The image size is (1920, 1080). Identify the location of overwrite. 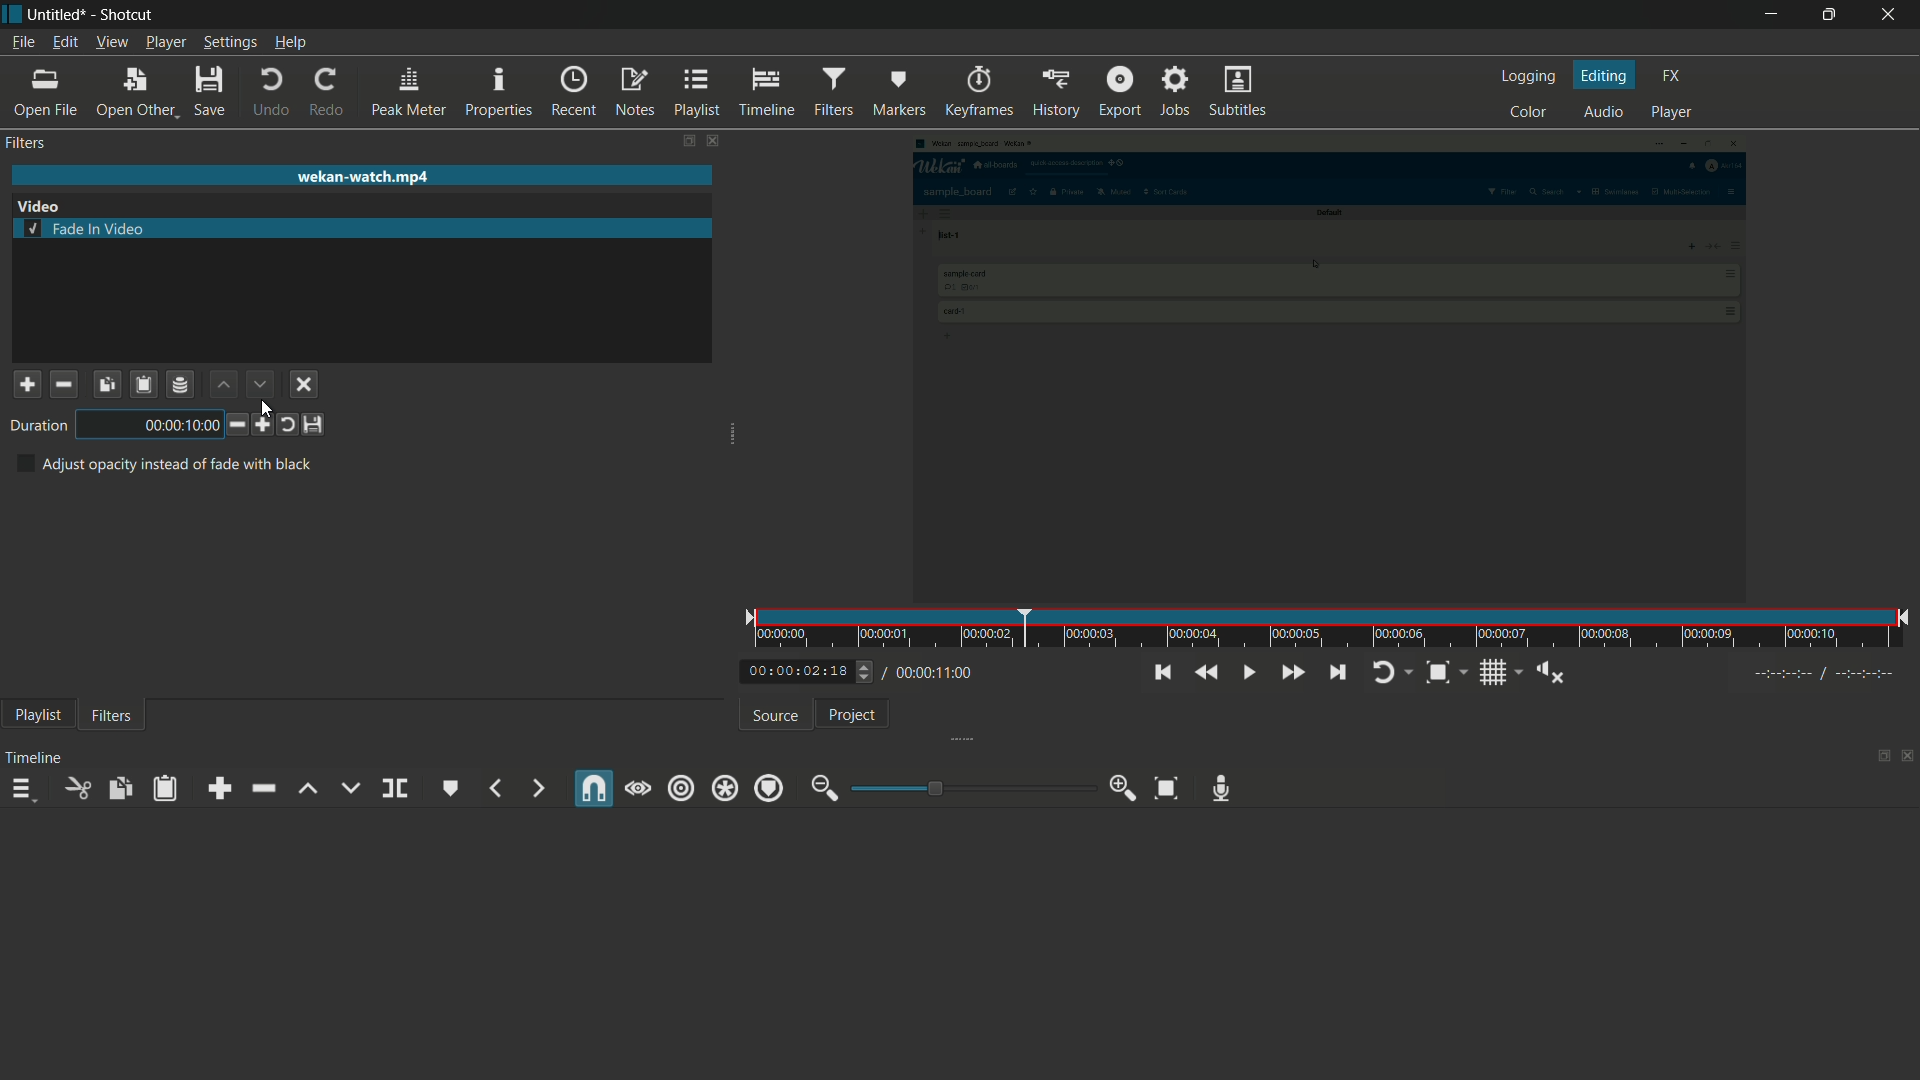
(349, 787).